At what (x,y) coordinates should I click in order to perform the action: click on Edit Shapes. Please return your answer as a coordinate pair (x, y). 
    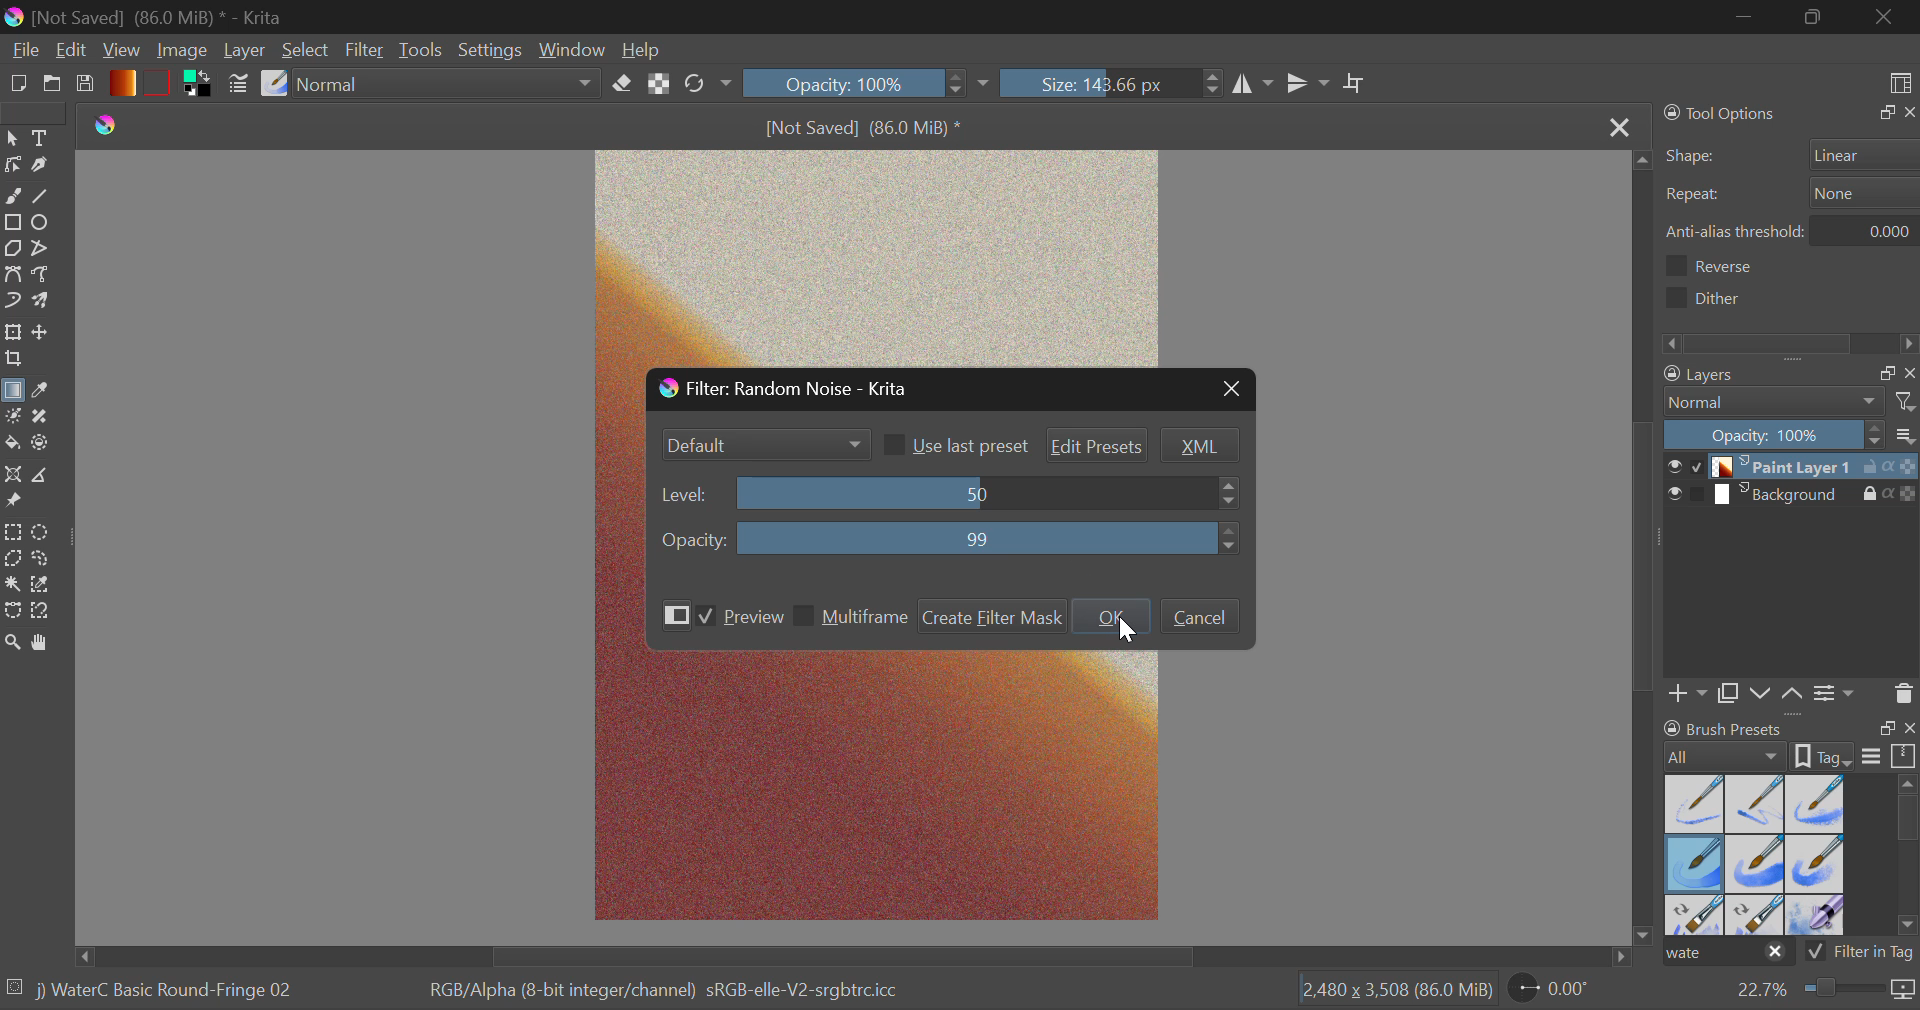
    Looking at the image, I should click on (13, 167).